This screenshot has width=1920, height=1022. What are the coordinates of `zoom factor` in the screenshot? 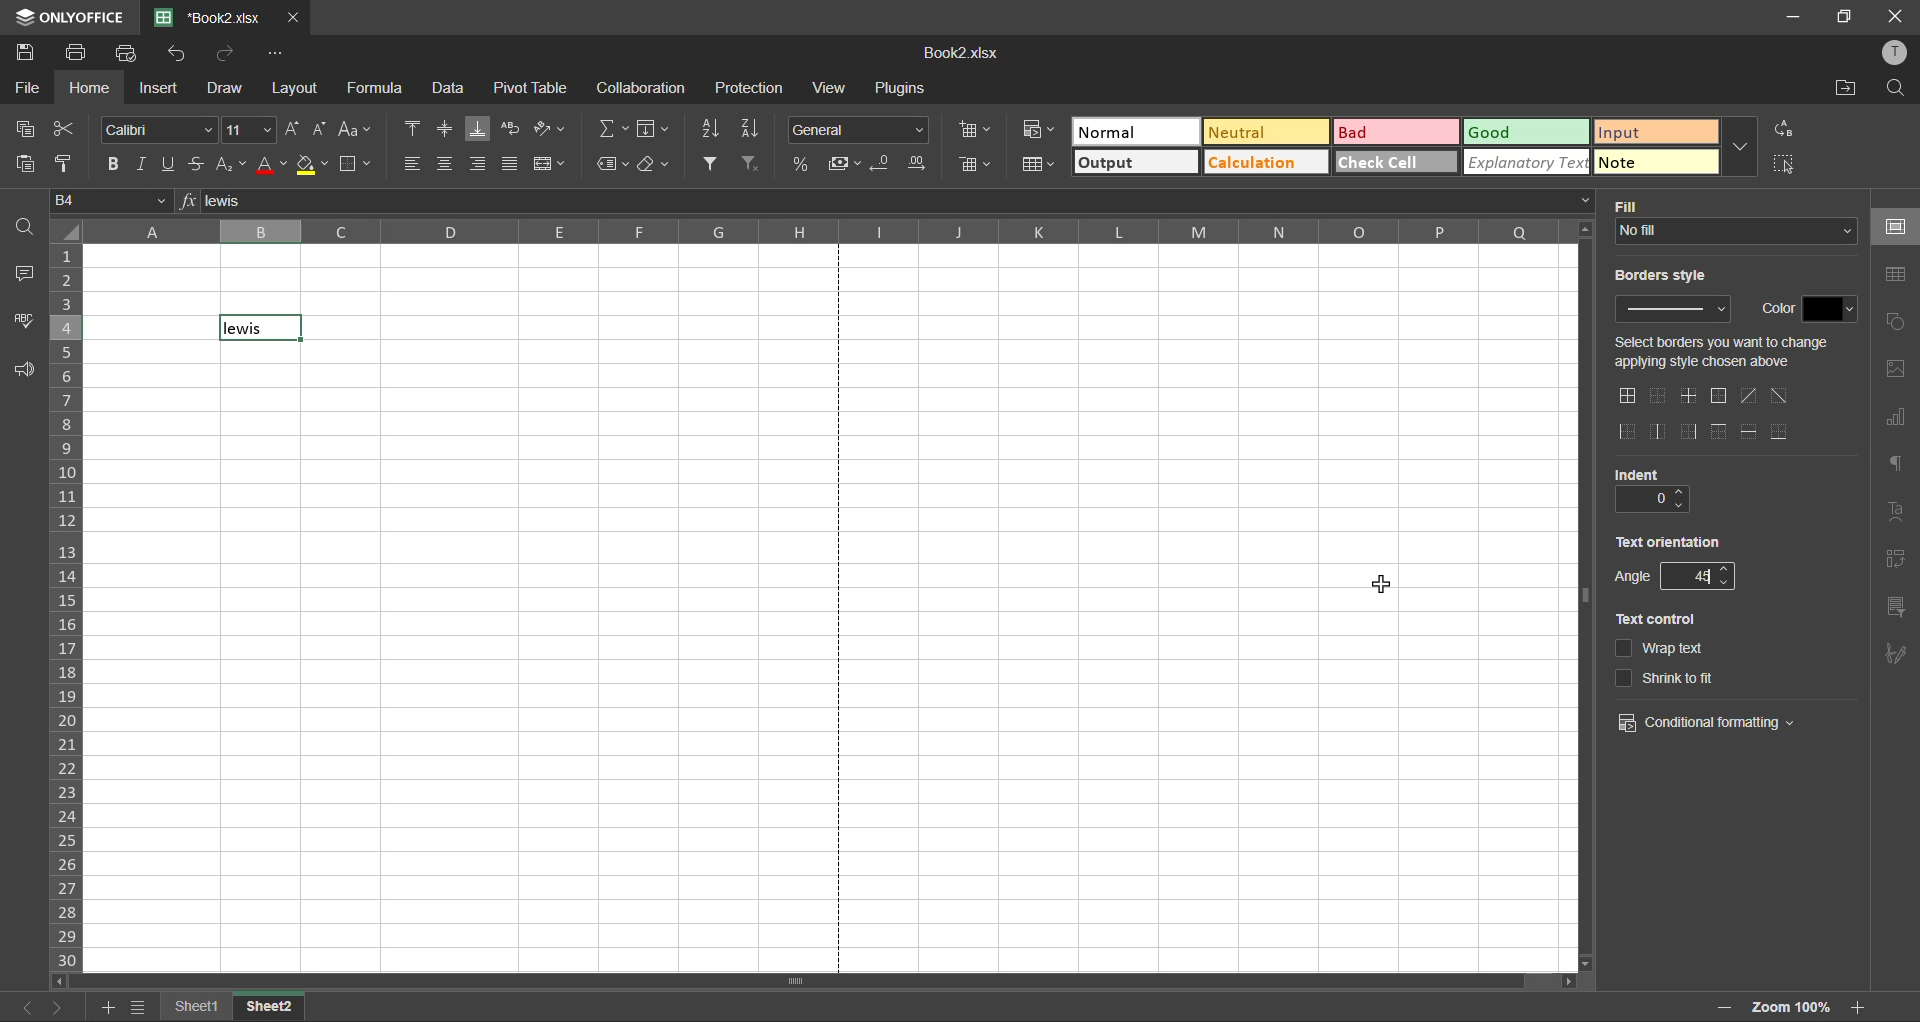 It's located at (1790, 1008).